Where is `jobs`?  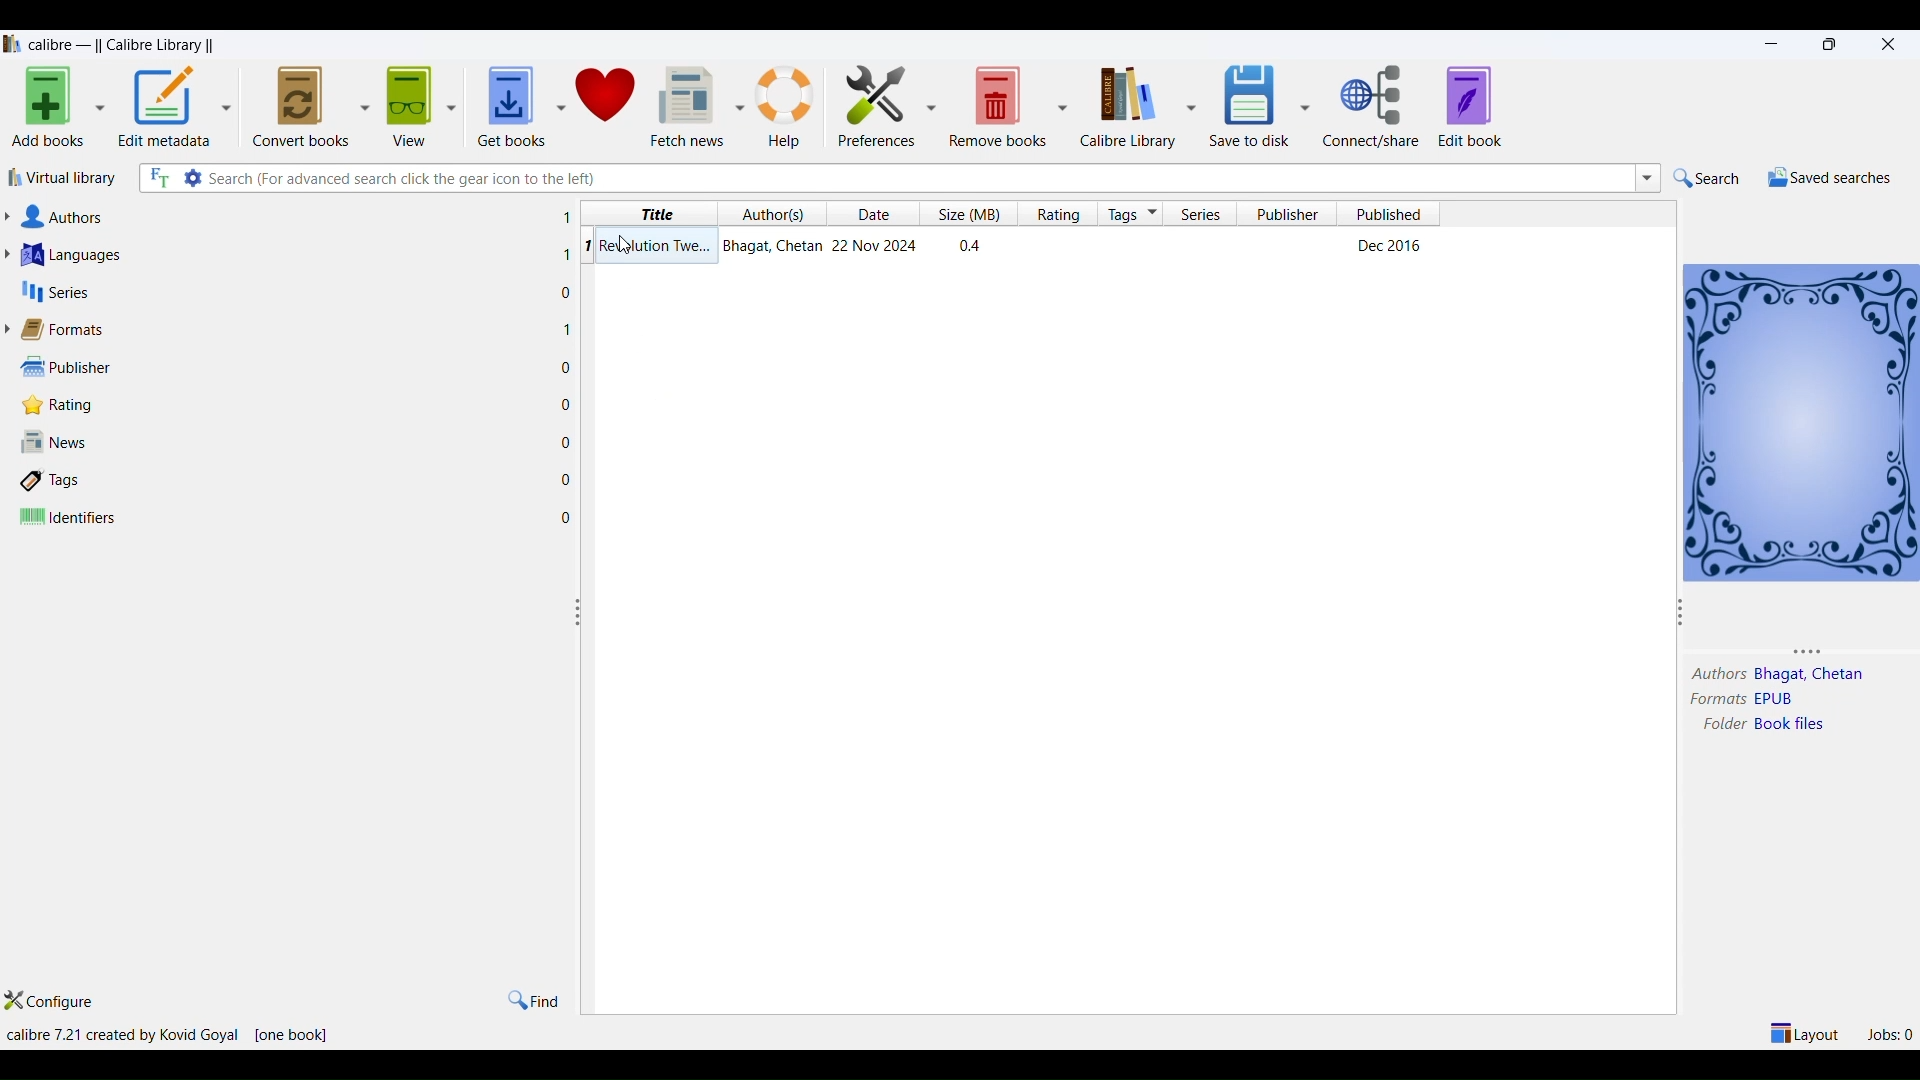 jobs is located at coordinates (1885, 1033).